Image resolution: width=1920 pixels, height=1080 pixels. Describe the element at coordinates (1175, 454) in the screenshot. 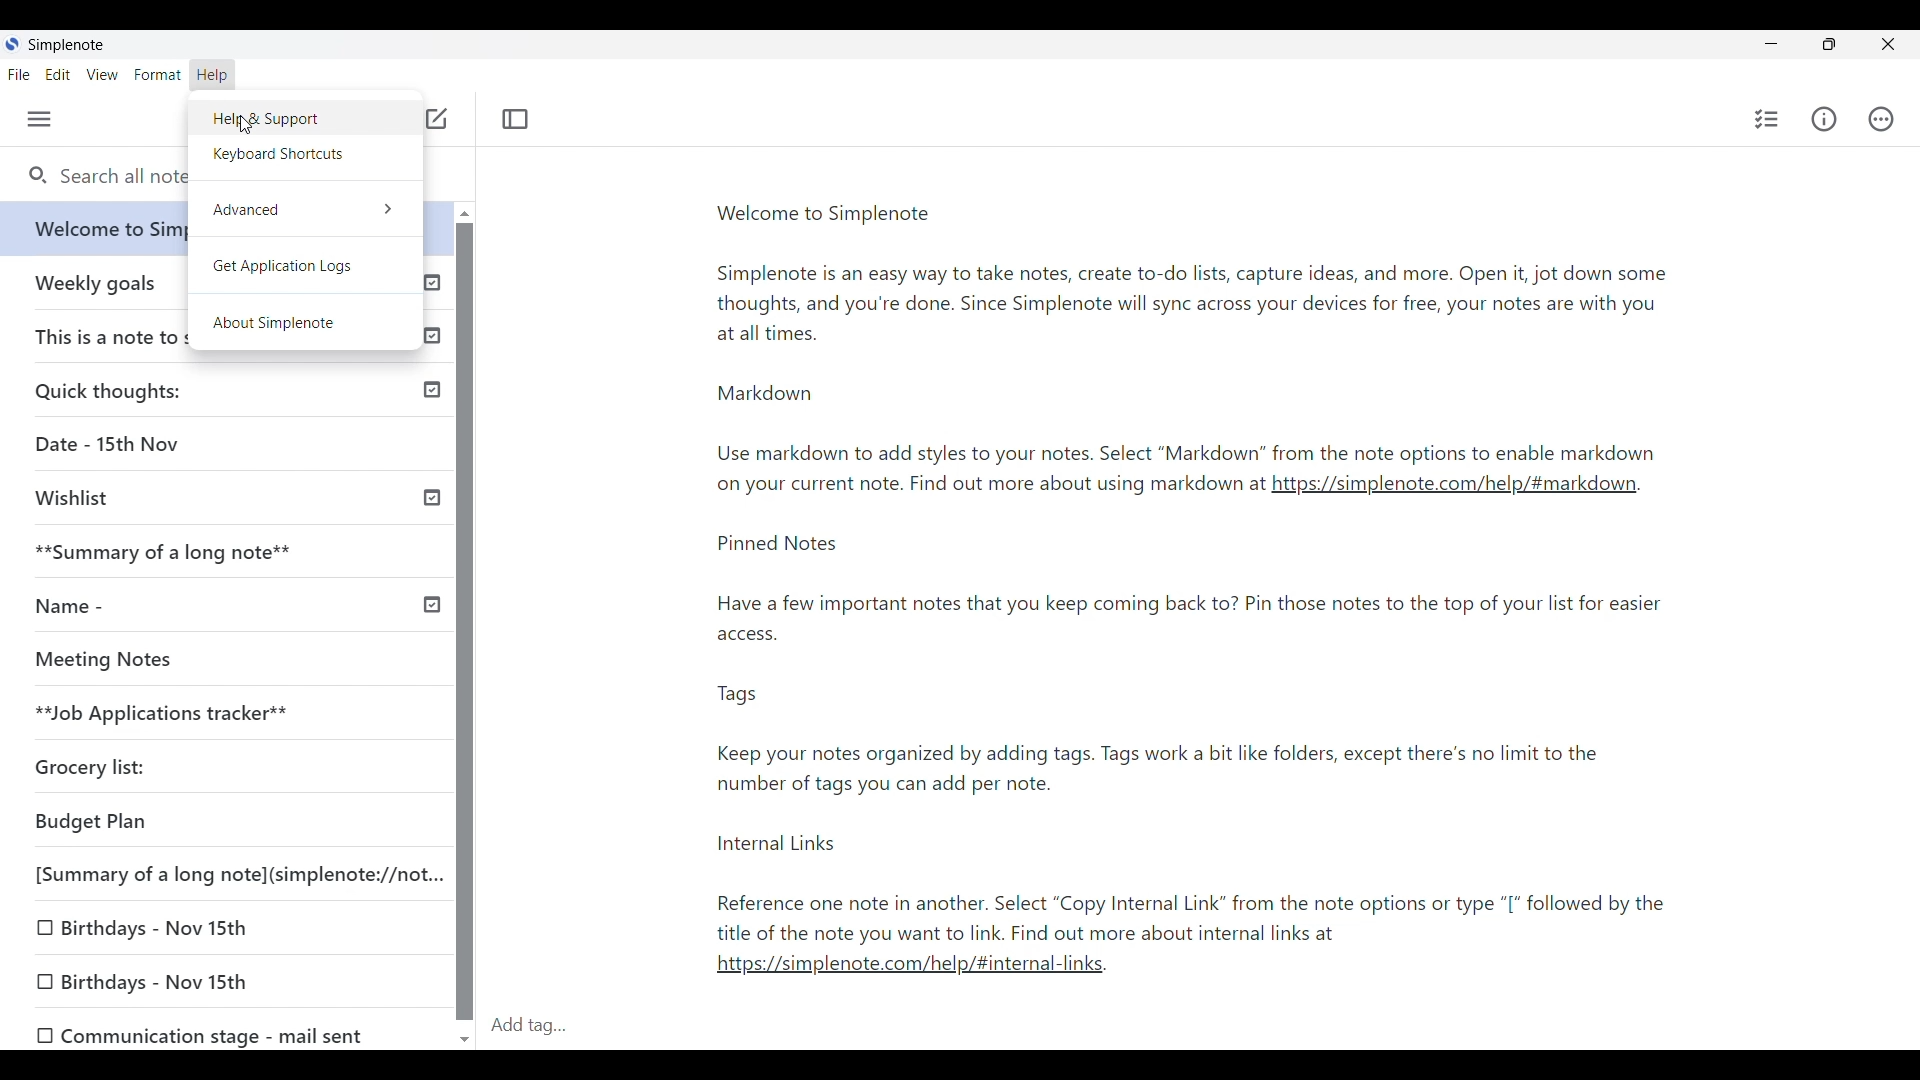

I see `Use markdown to add styles to your notes. Select “Markdown” from the note options to enable markdown` at that location.